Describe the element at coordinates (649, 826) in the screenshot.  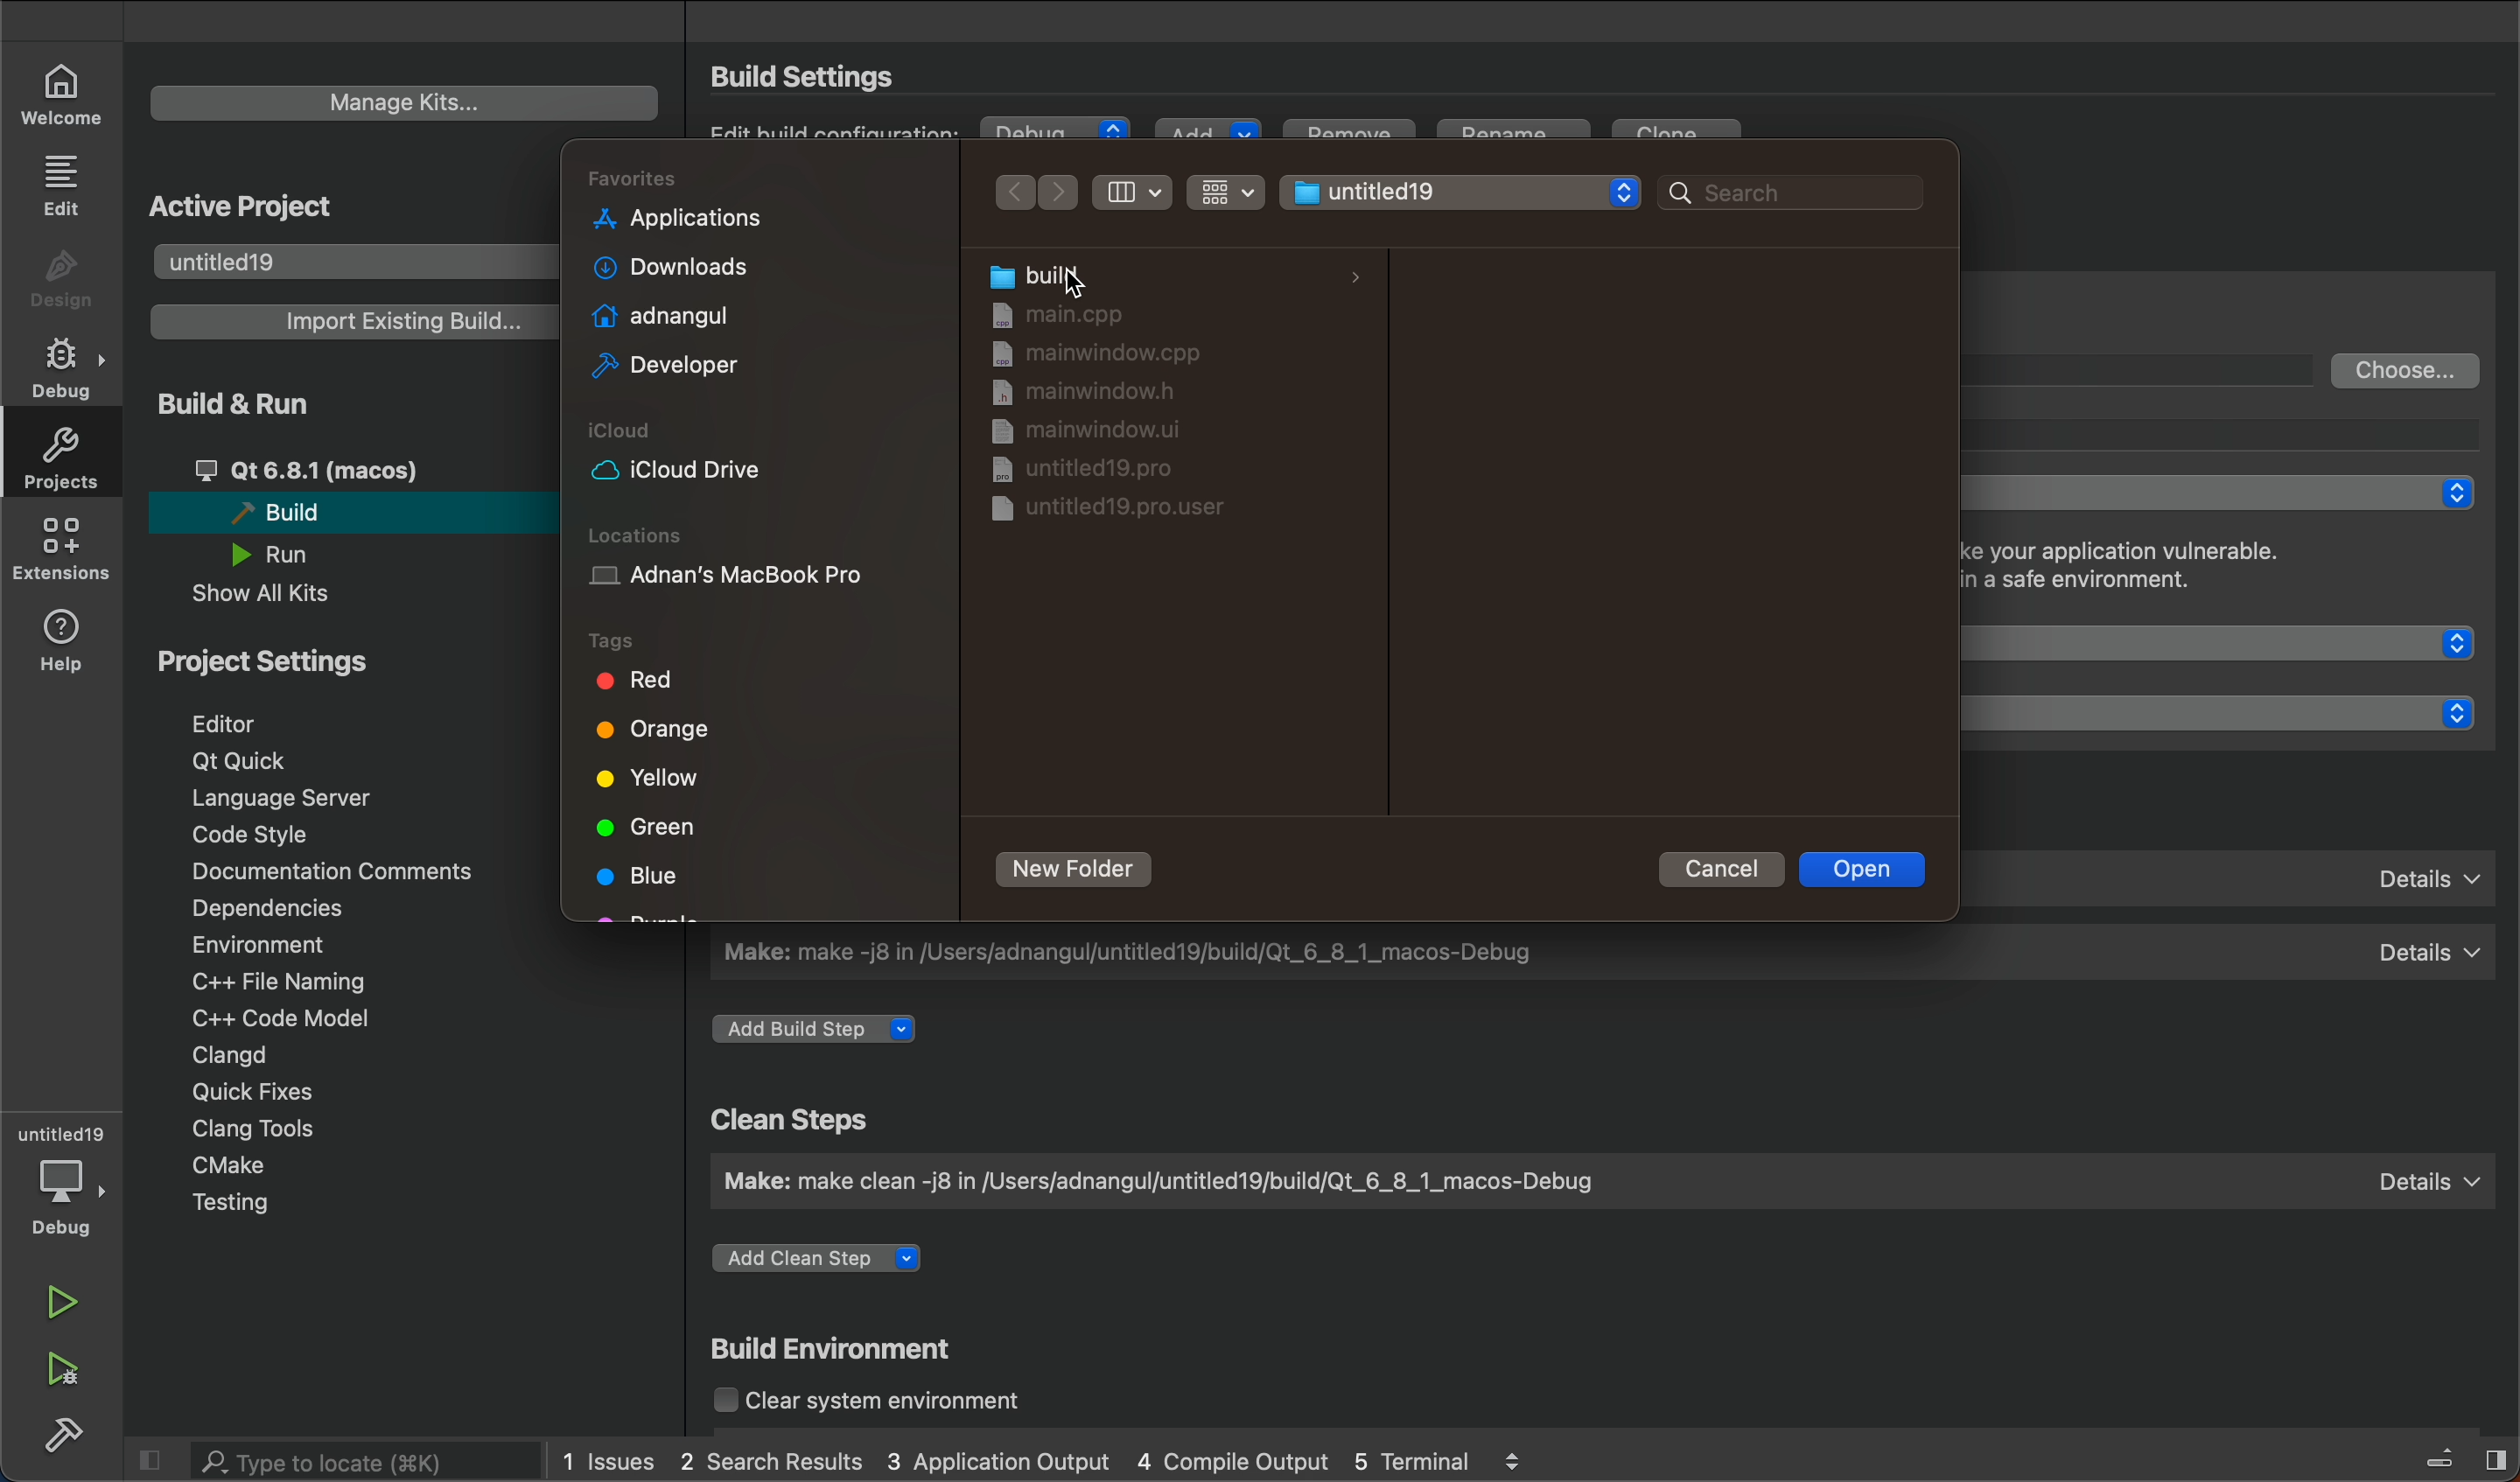
I see `green` at that location.